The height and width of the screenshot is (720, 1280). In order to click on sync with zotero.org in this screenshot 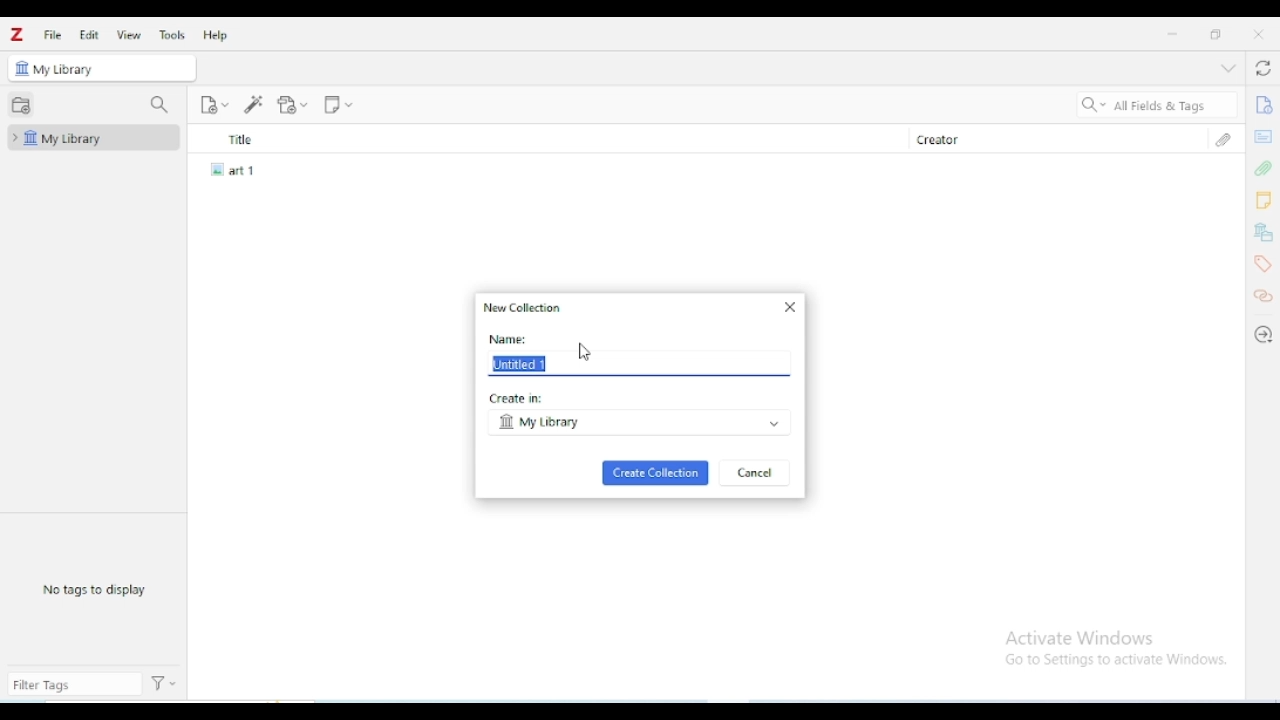, I will do `click(1263, 69)`.